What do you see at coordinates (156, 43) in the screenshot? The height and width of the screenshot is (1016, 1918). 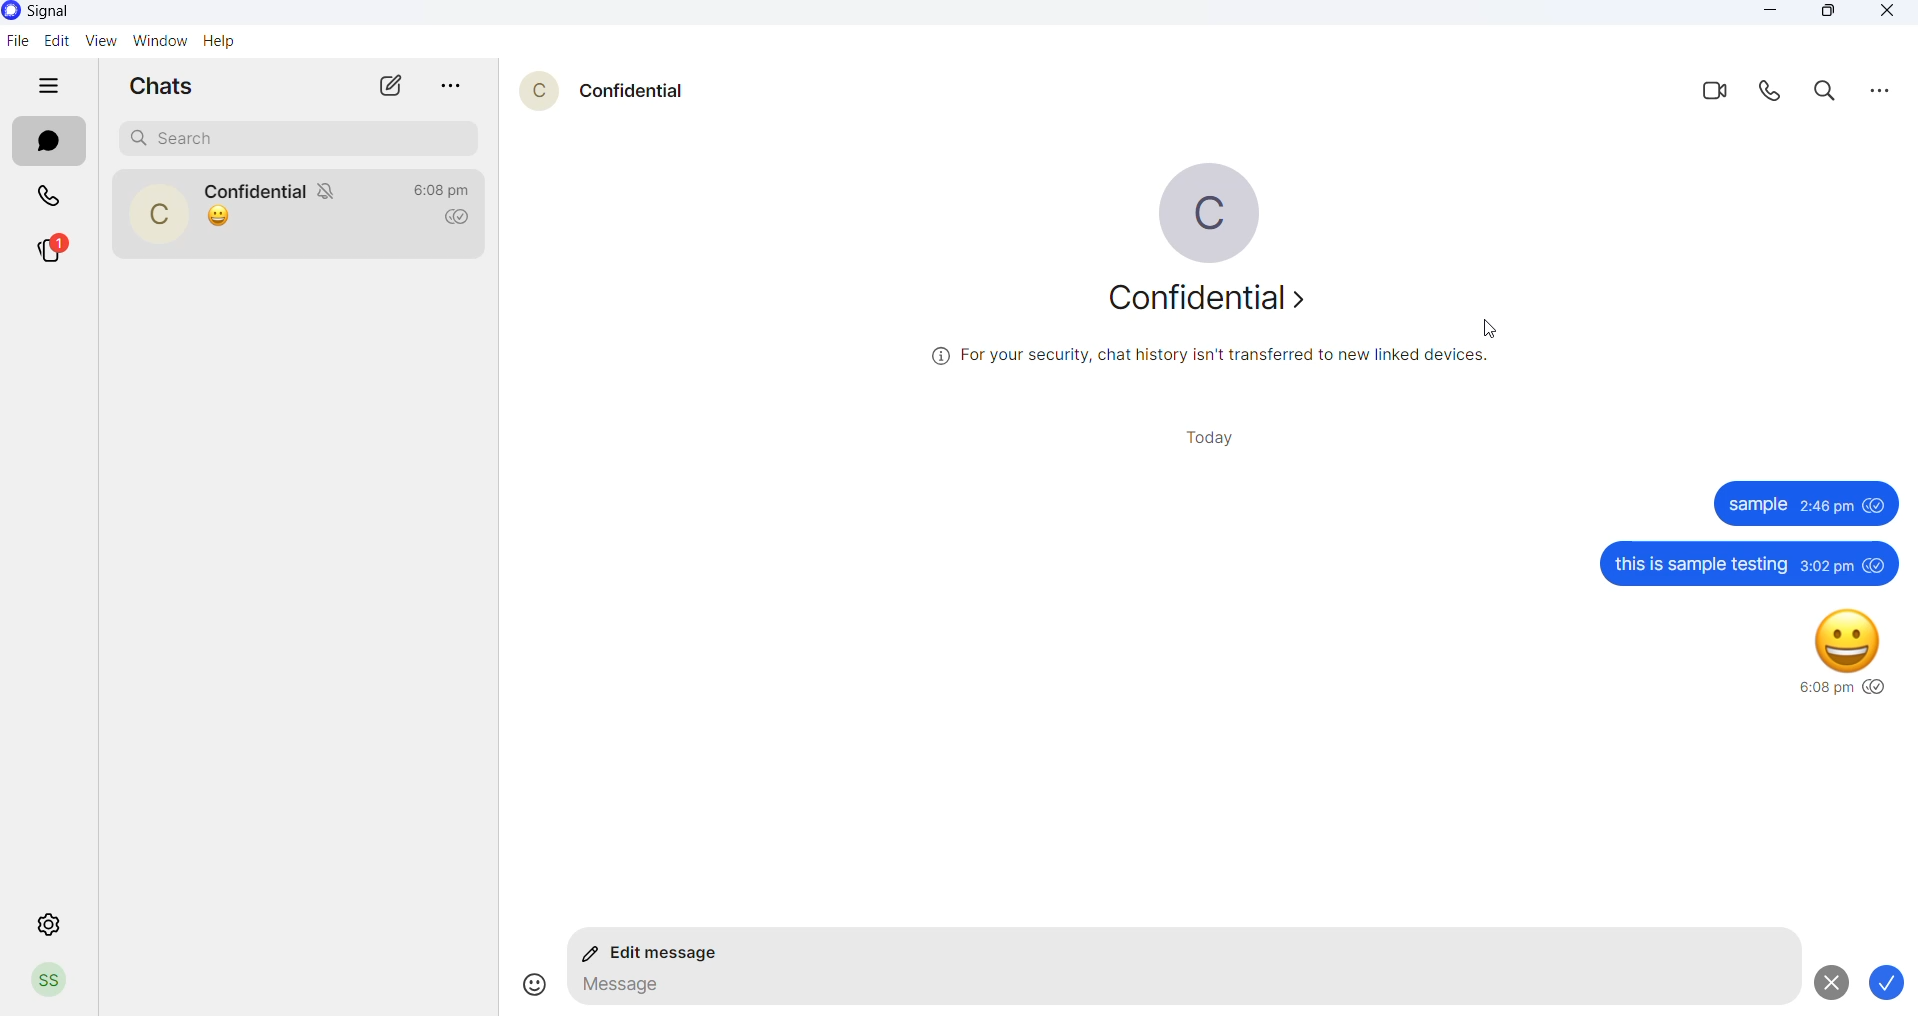 I see `window` at bounding box center [156, 43].